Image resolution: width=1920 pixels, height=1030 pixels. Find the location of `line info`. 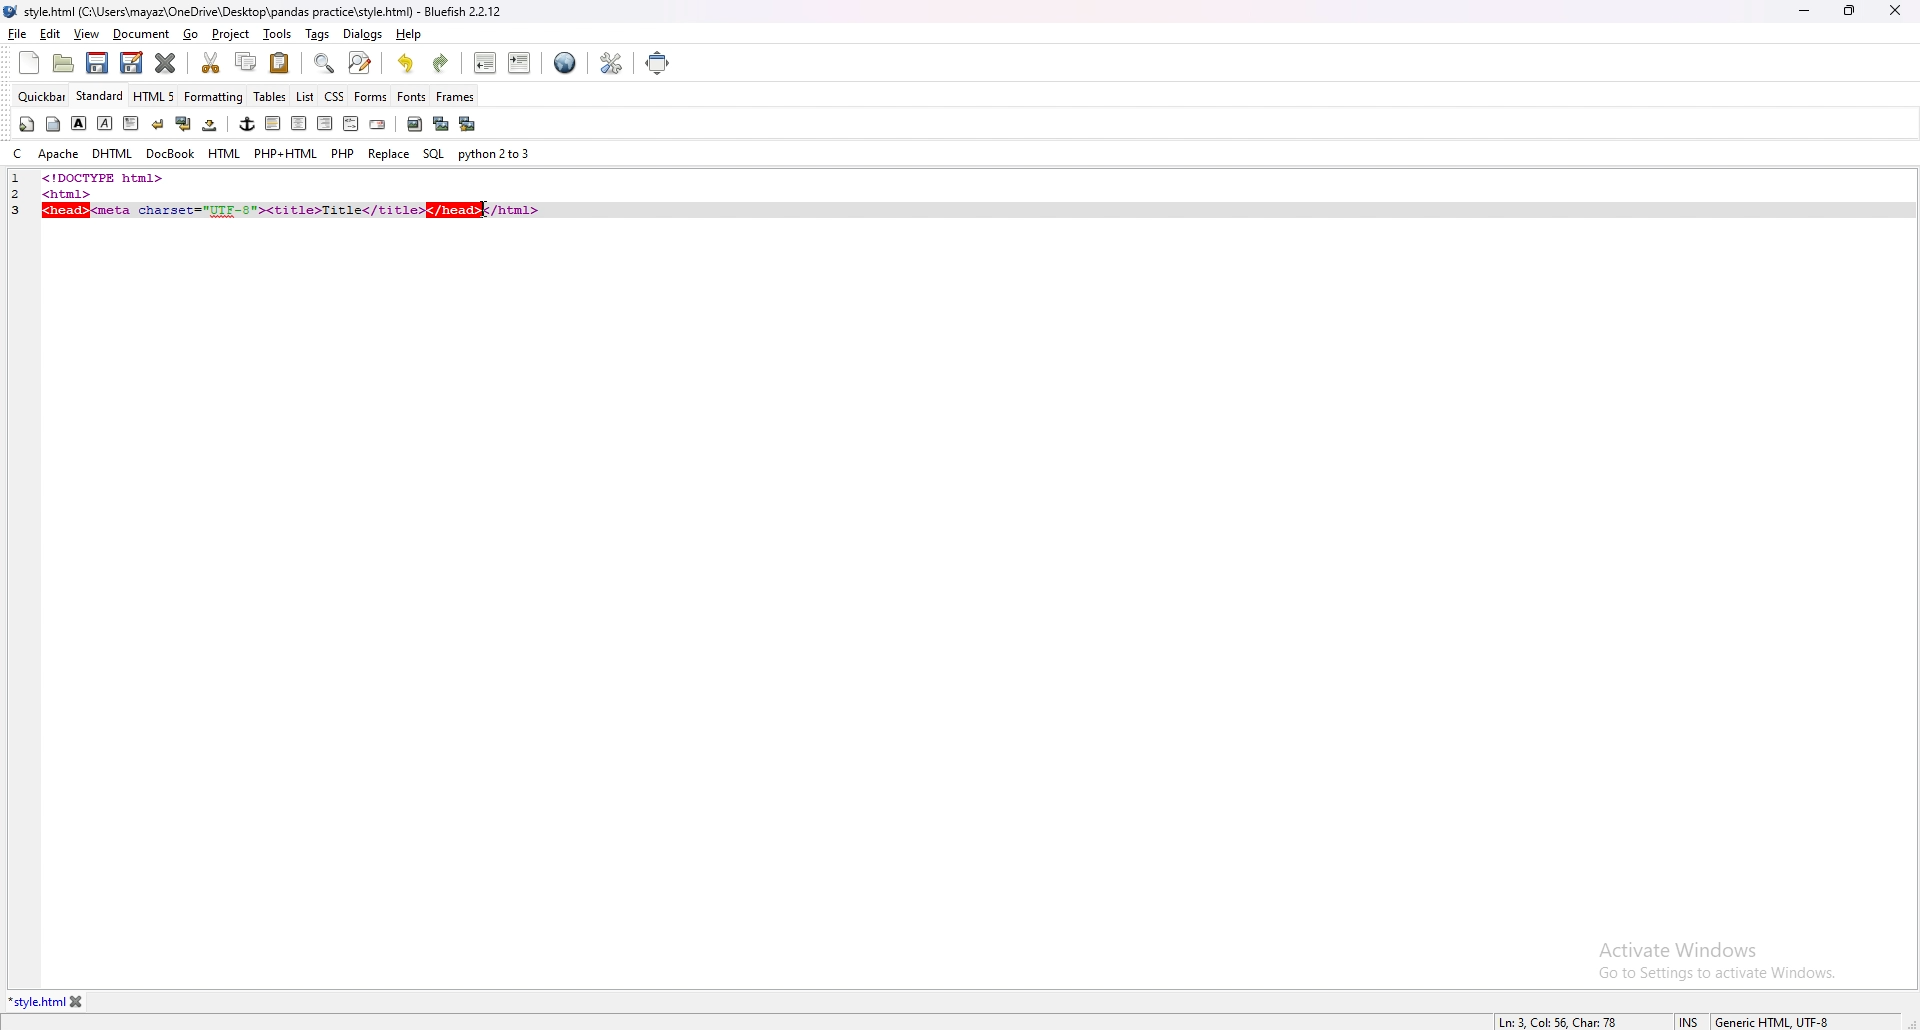

line info is located at coordinates (1557, 1020).